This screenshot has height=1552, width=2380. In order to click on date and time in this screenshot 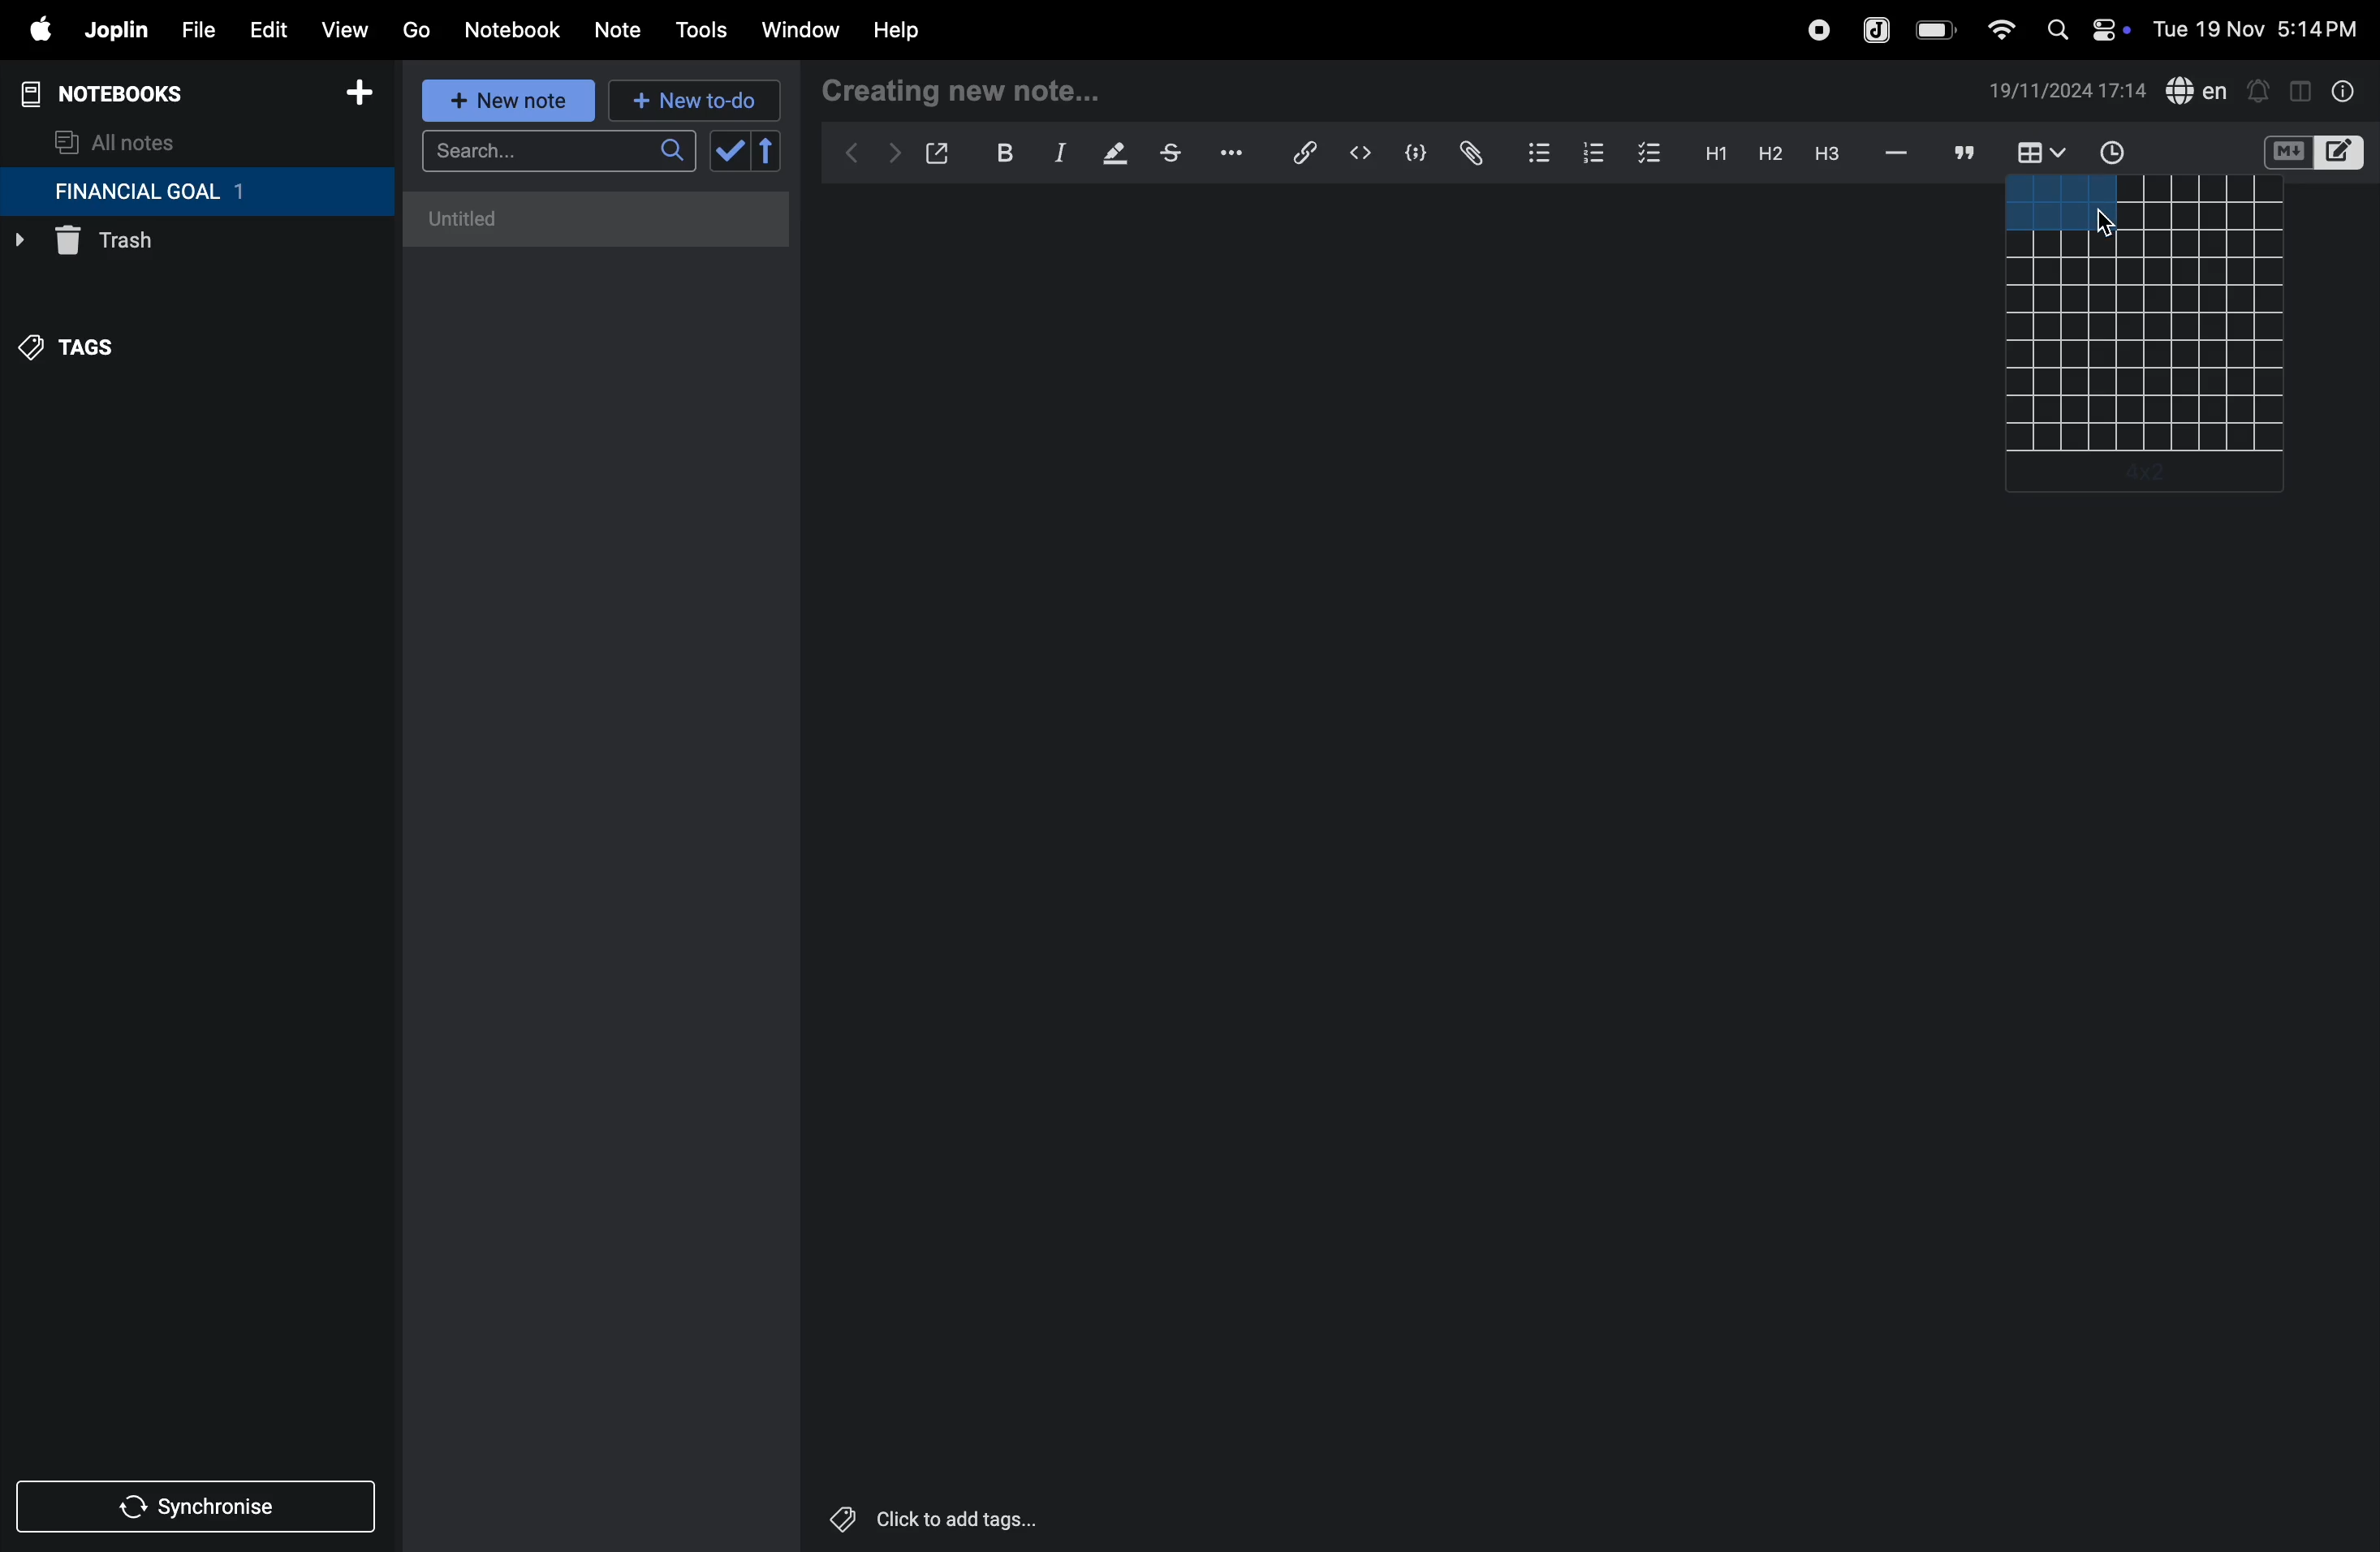, I will do `click(2068, 91)`.